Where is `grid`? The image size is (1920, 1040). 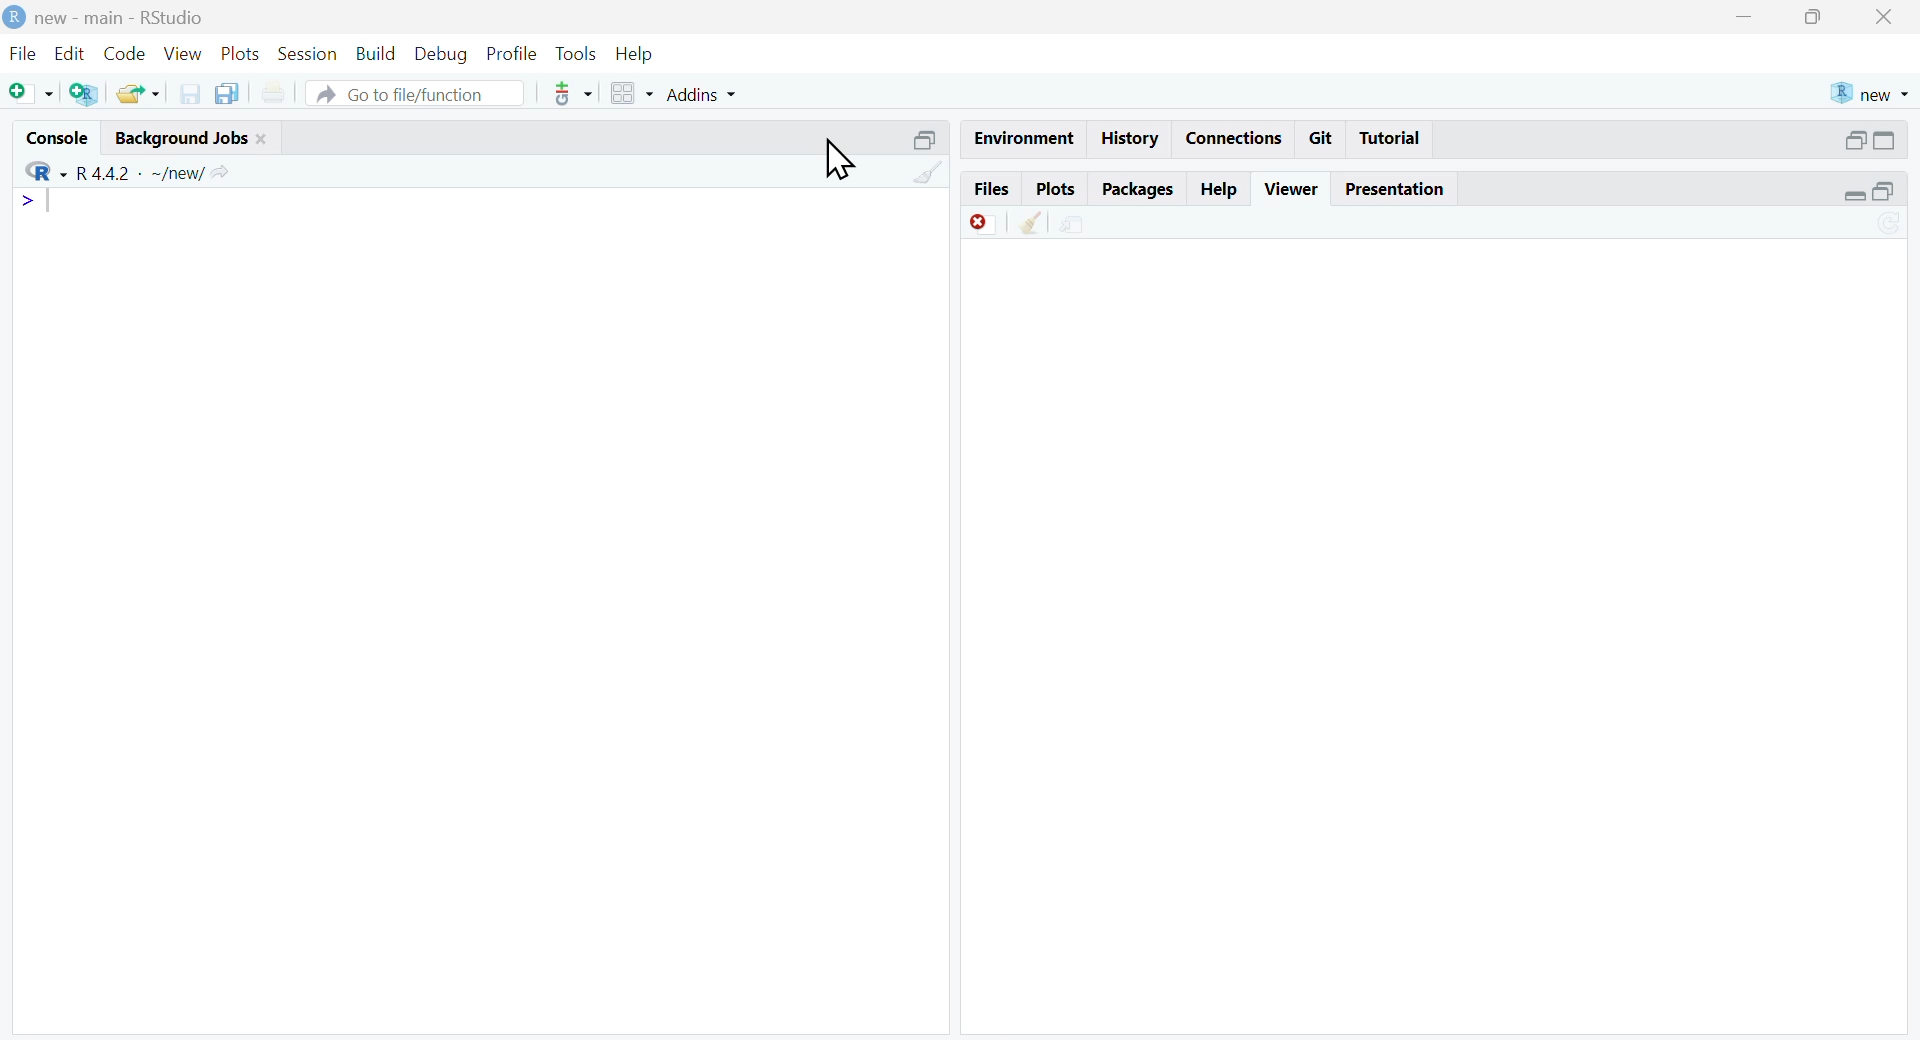 grid is located at coordinates (635, 94).